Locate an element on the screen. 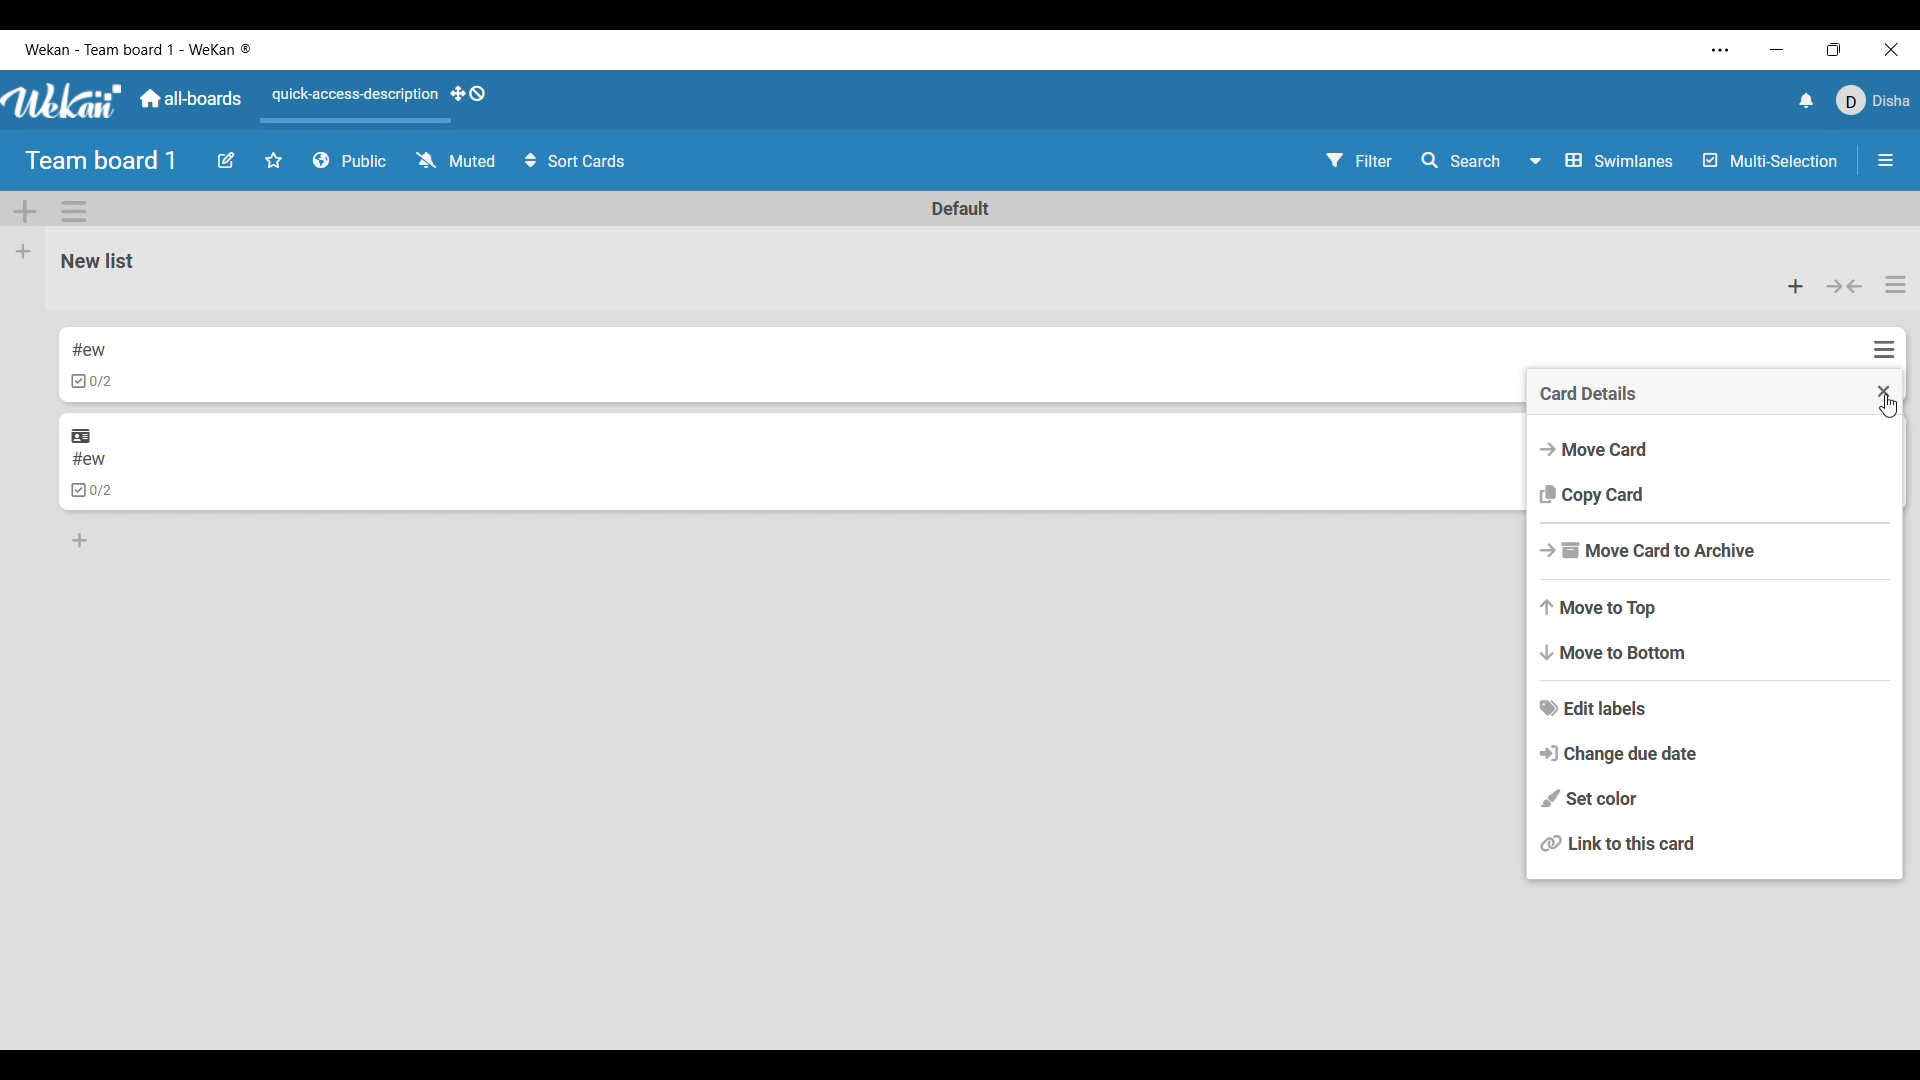  Close interface is located at coordinates (1891, 49).